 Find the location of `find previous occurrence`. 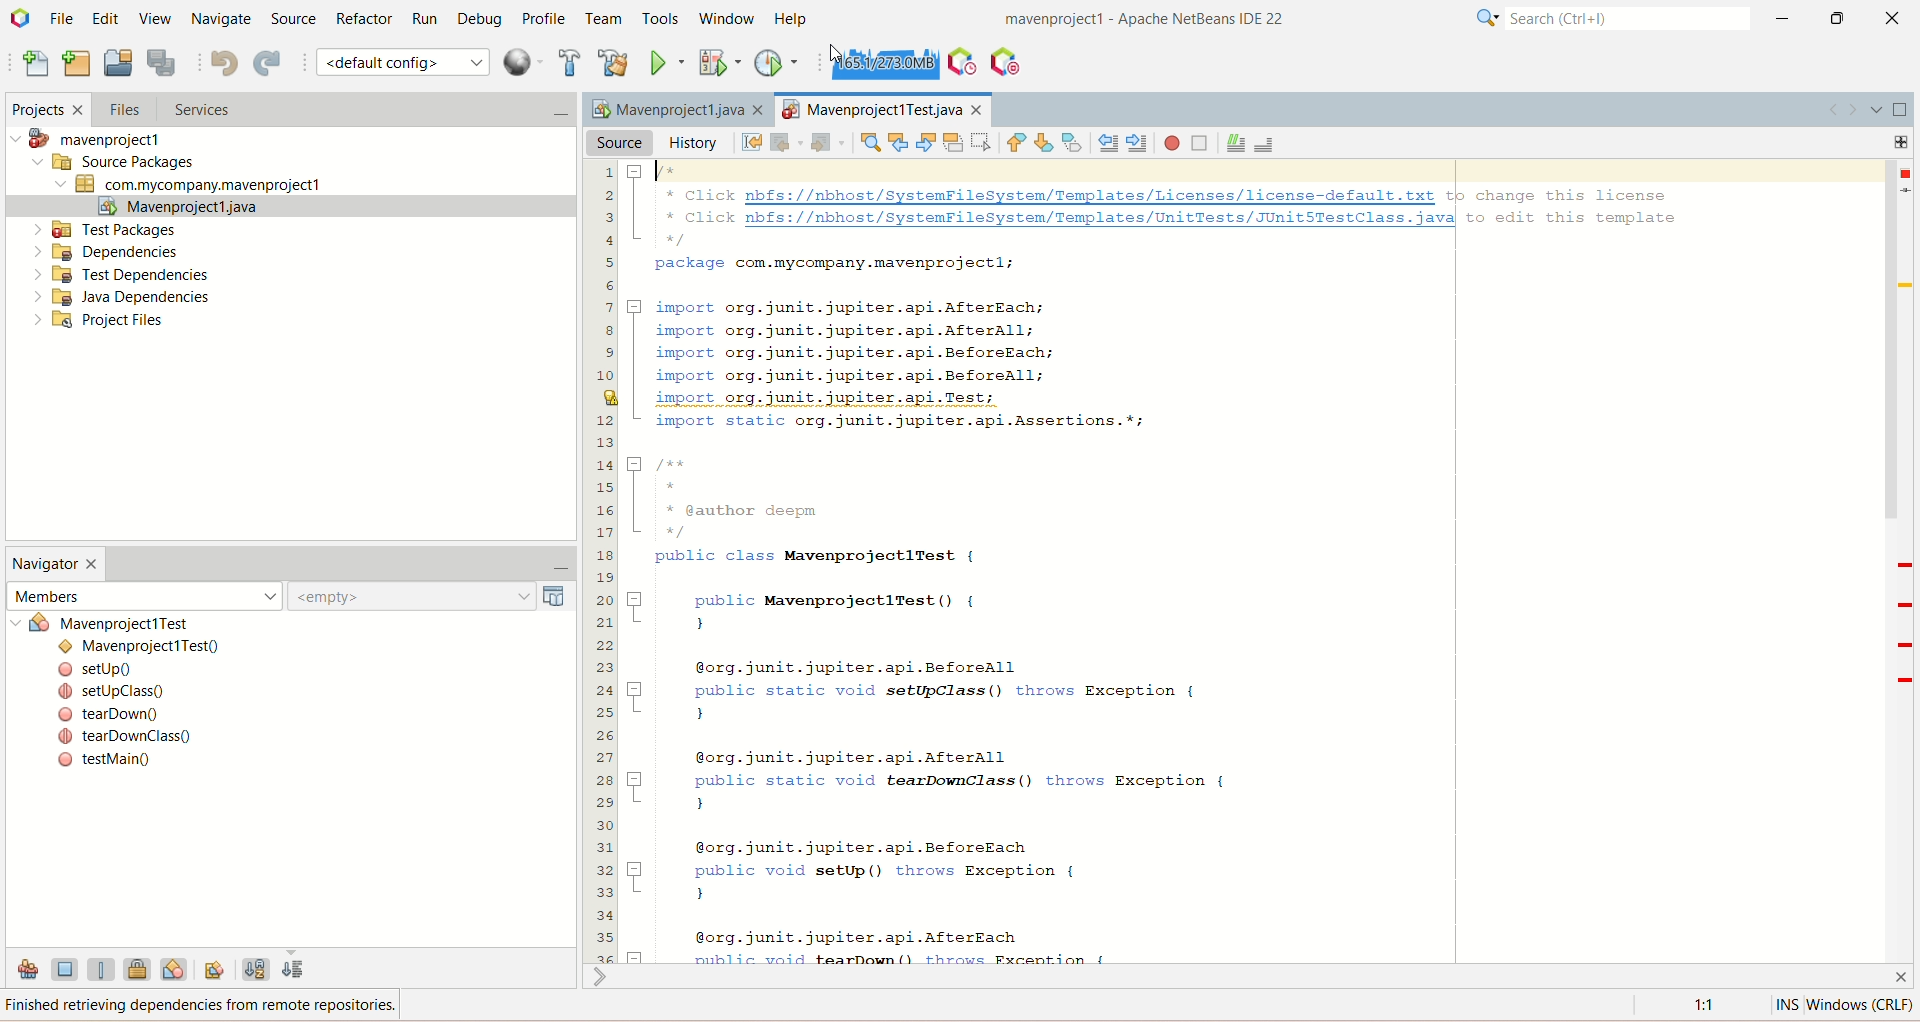

find previous occurrence is located at coordinates (901, 142).